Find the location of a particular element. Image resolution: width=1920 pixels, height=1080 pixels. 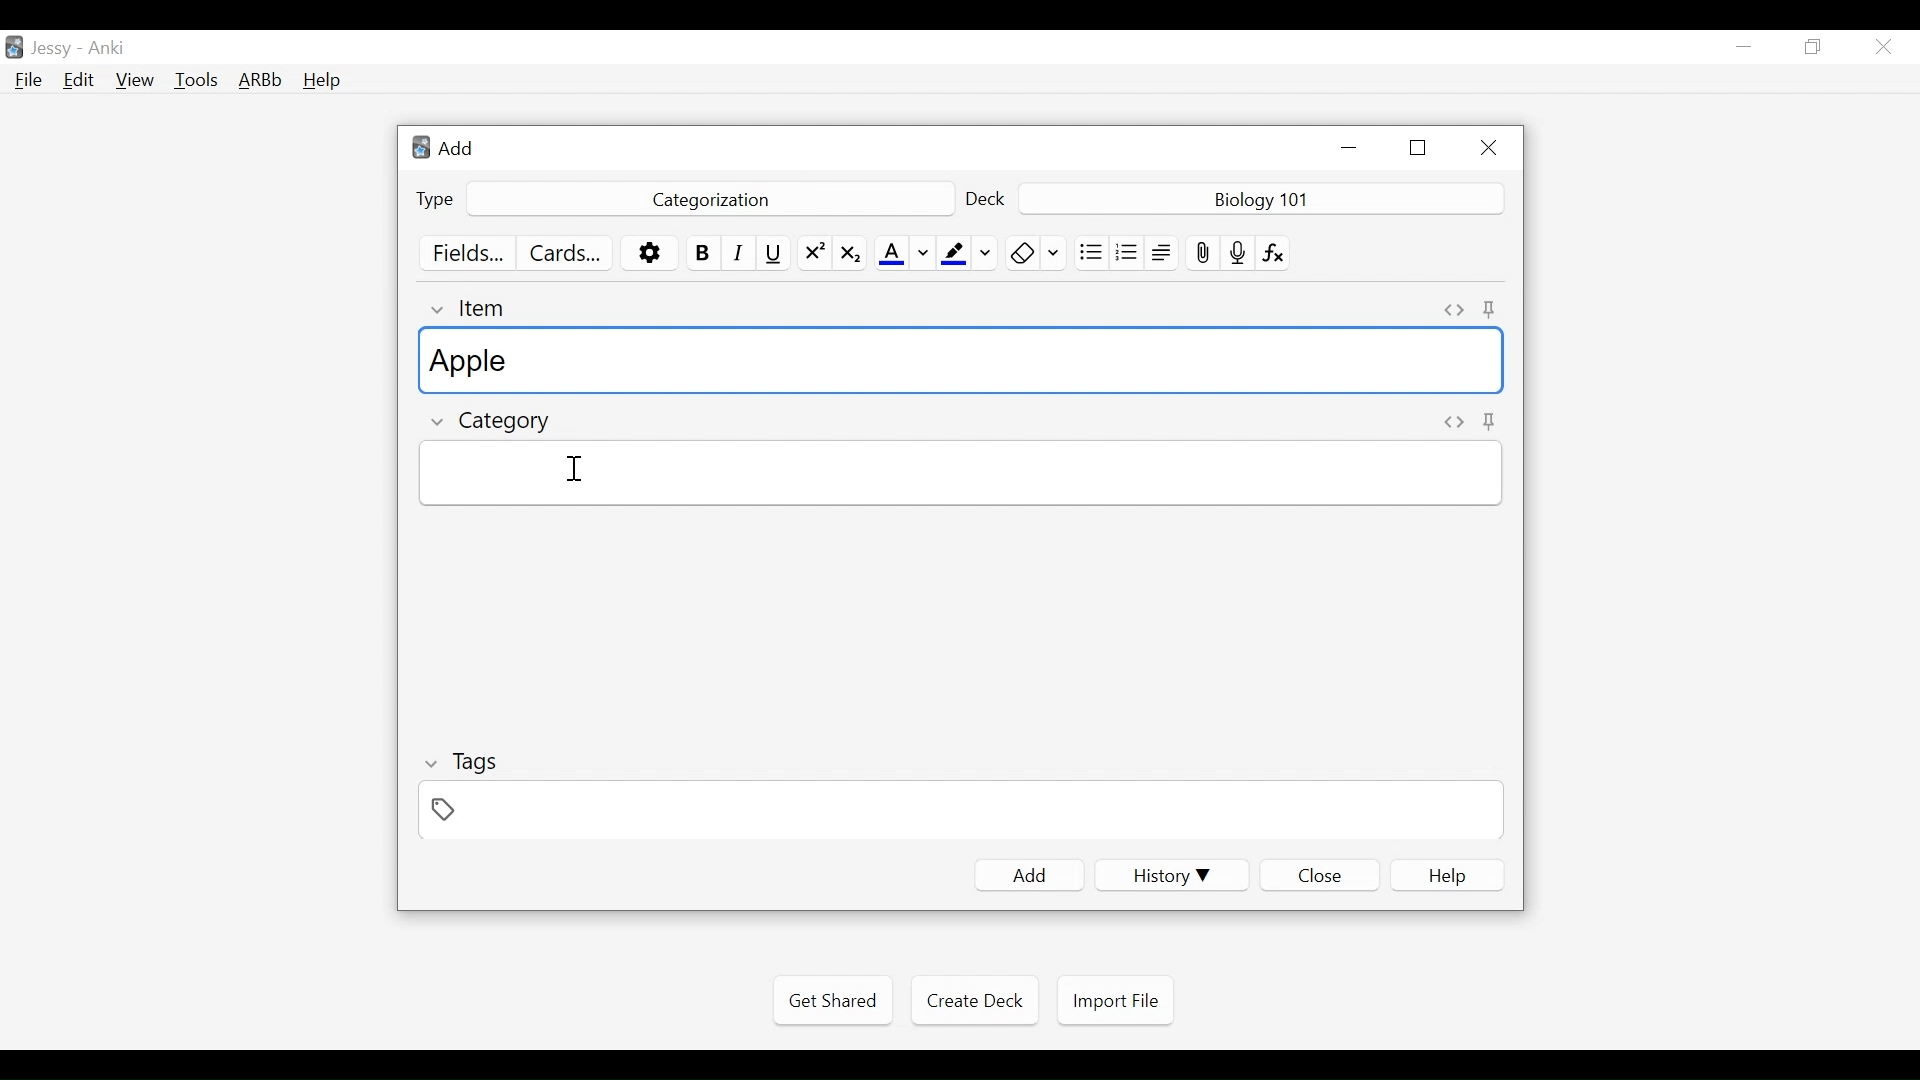

File is located at coordinates (29, 82).